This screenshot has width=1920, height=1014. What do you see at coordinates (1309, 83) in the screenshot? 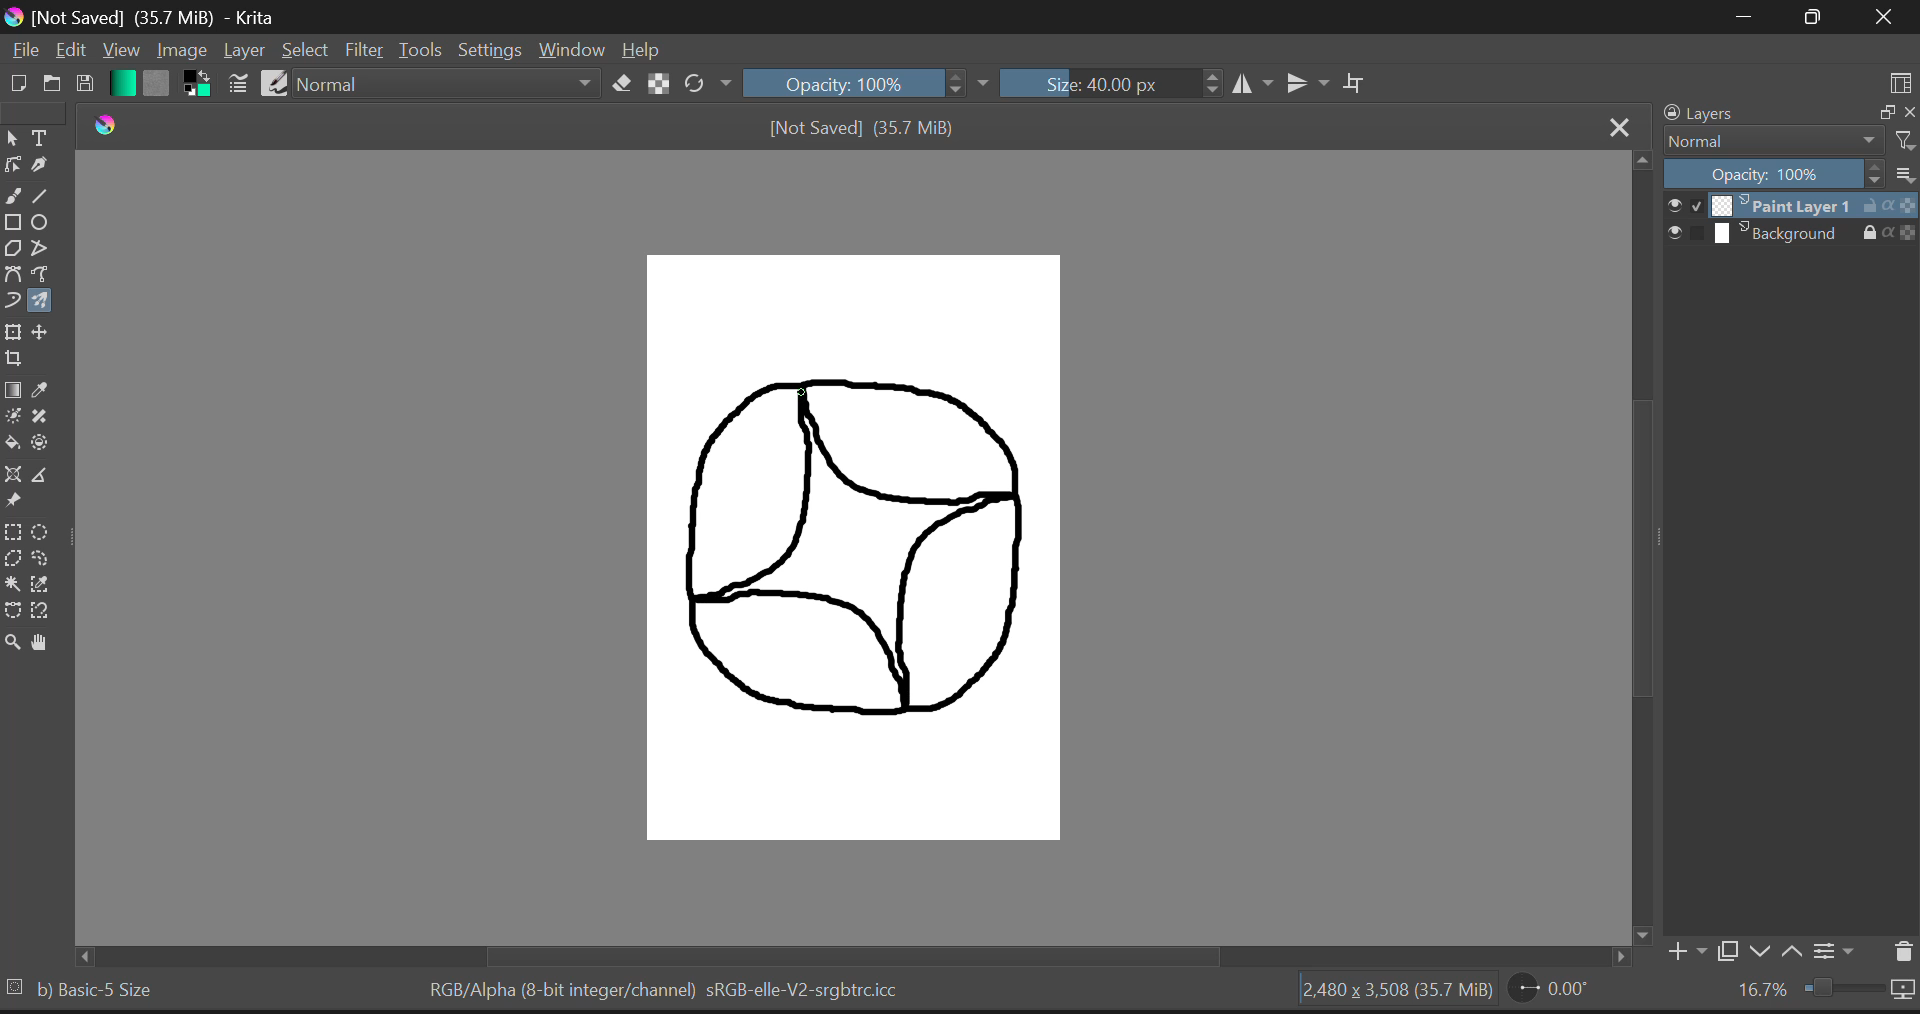
I see `Horizontal Mirror Flip` at bounding box center [1309, 83].